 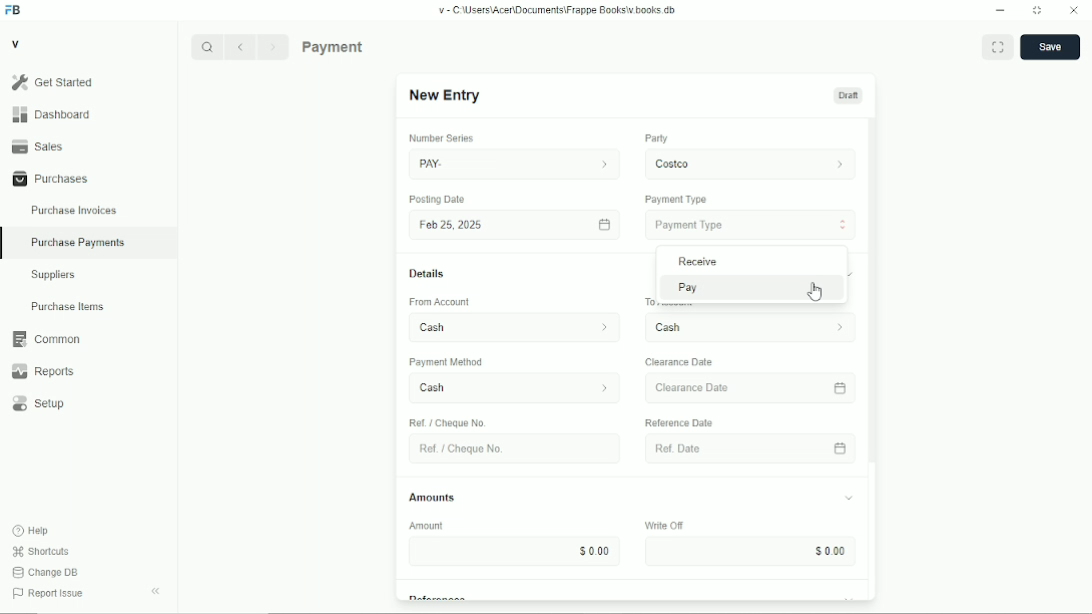 What do you see at coordinates (454, 364) in the screenshot?
I see `‘Payment Method` at bounding box center [454, 364].